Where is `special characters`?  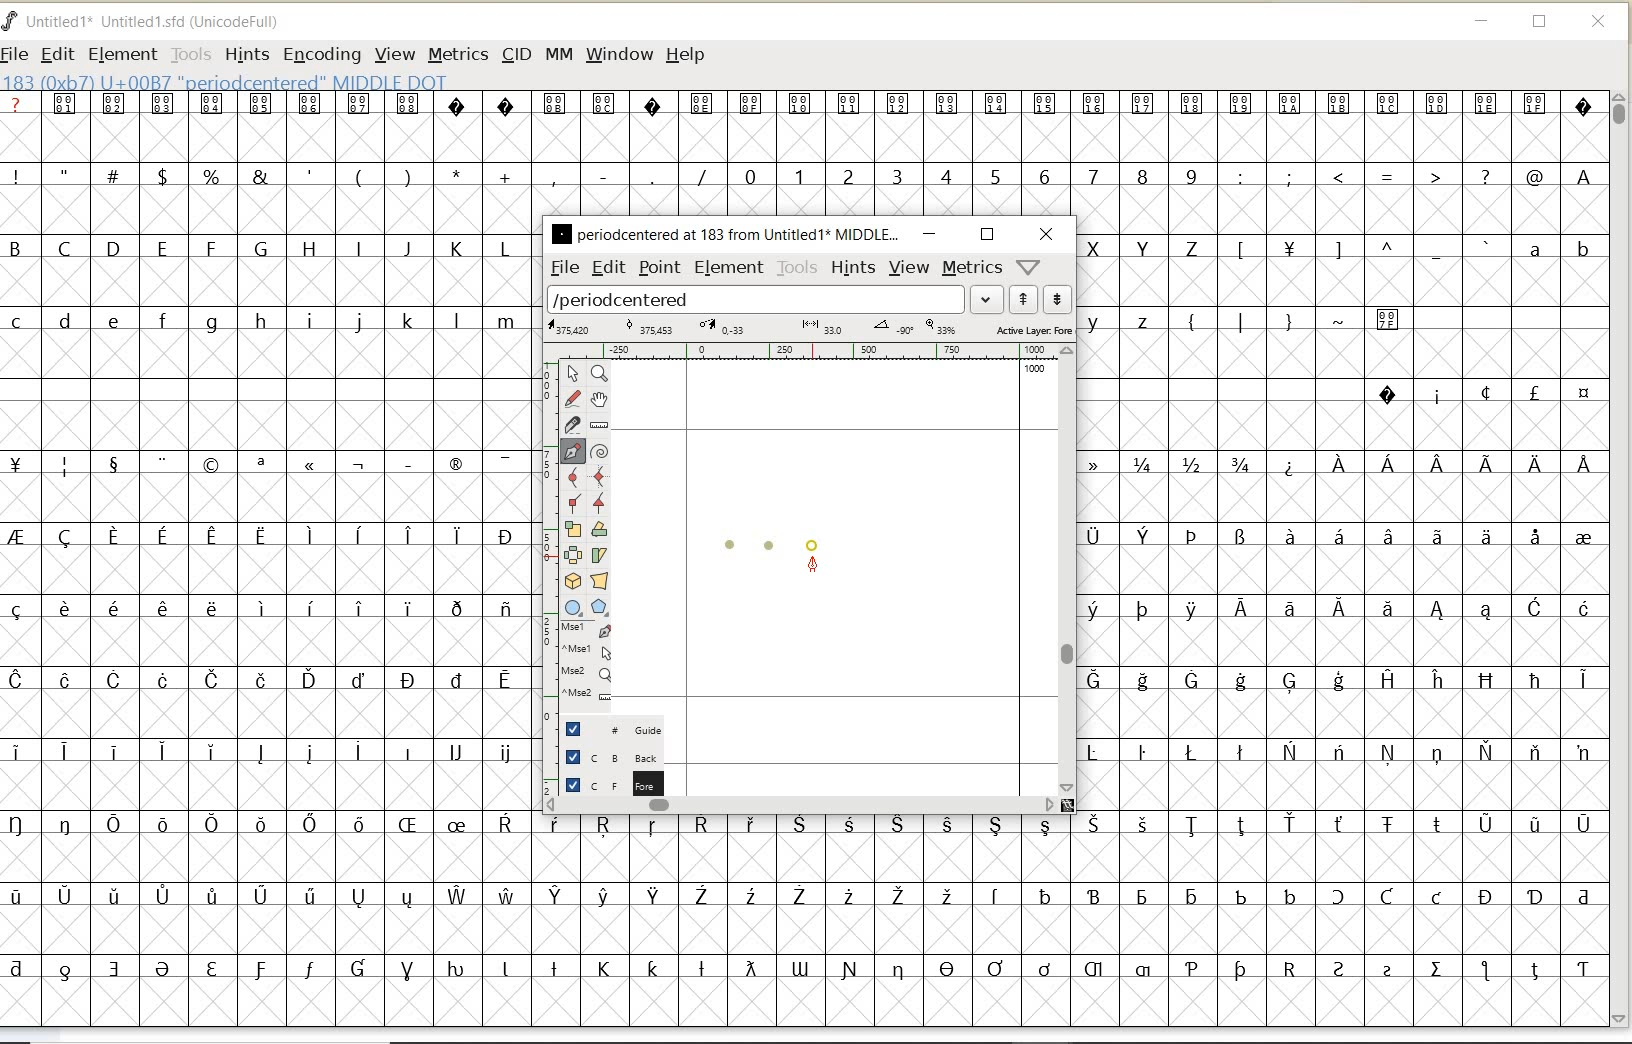
special characters is located at coordinates (1483, 393).